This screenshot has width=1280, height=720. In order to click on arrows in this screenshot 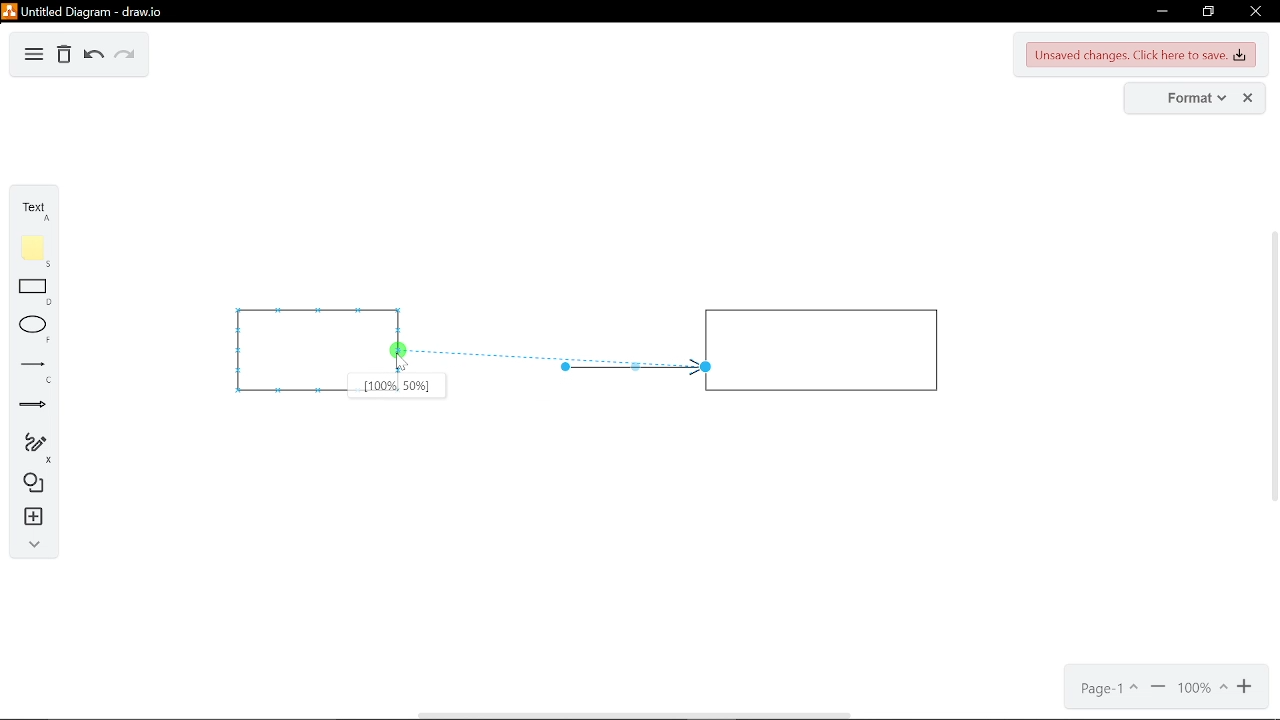, I will do `click(27, 406)`.